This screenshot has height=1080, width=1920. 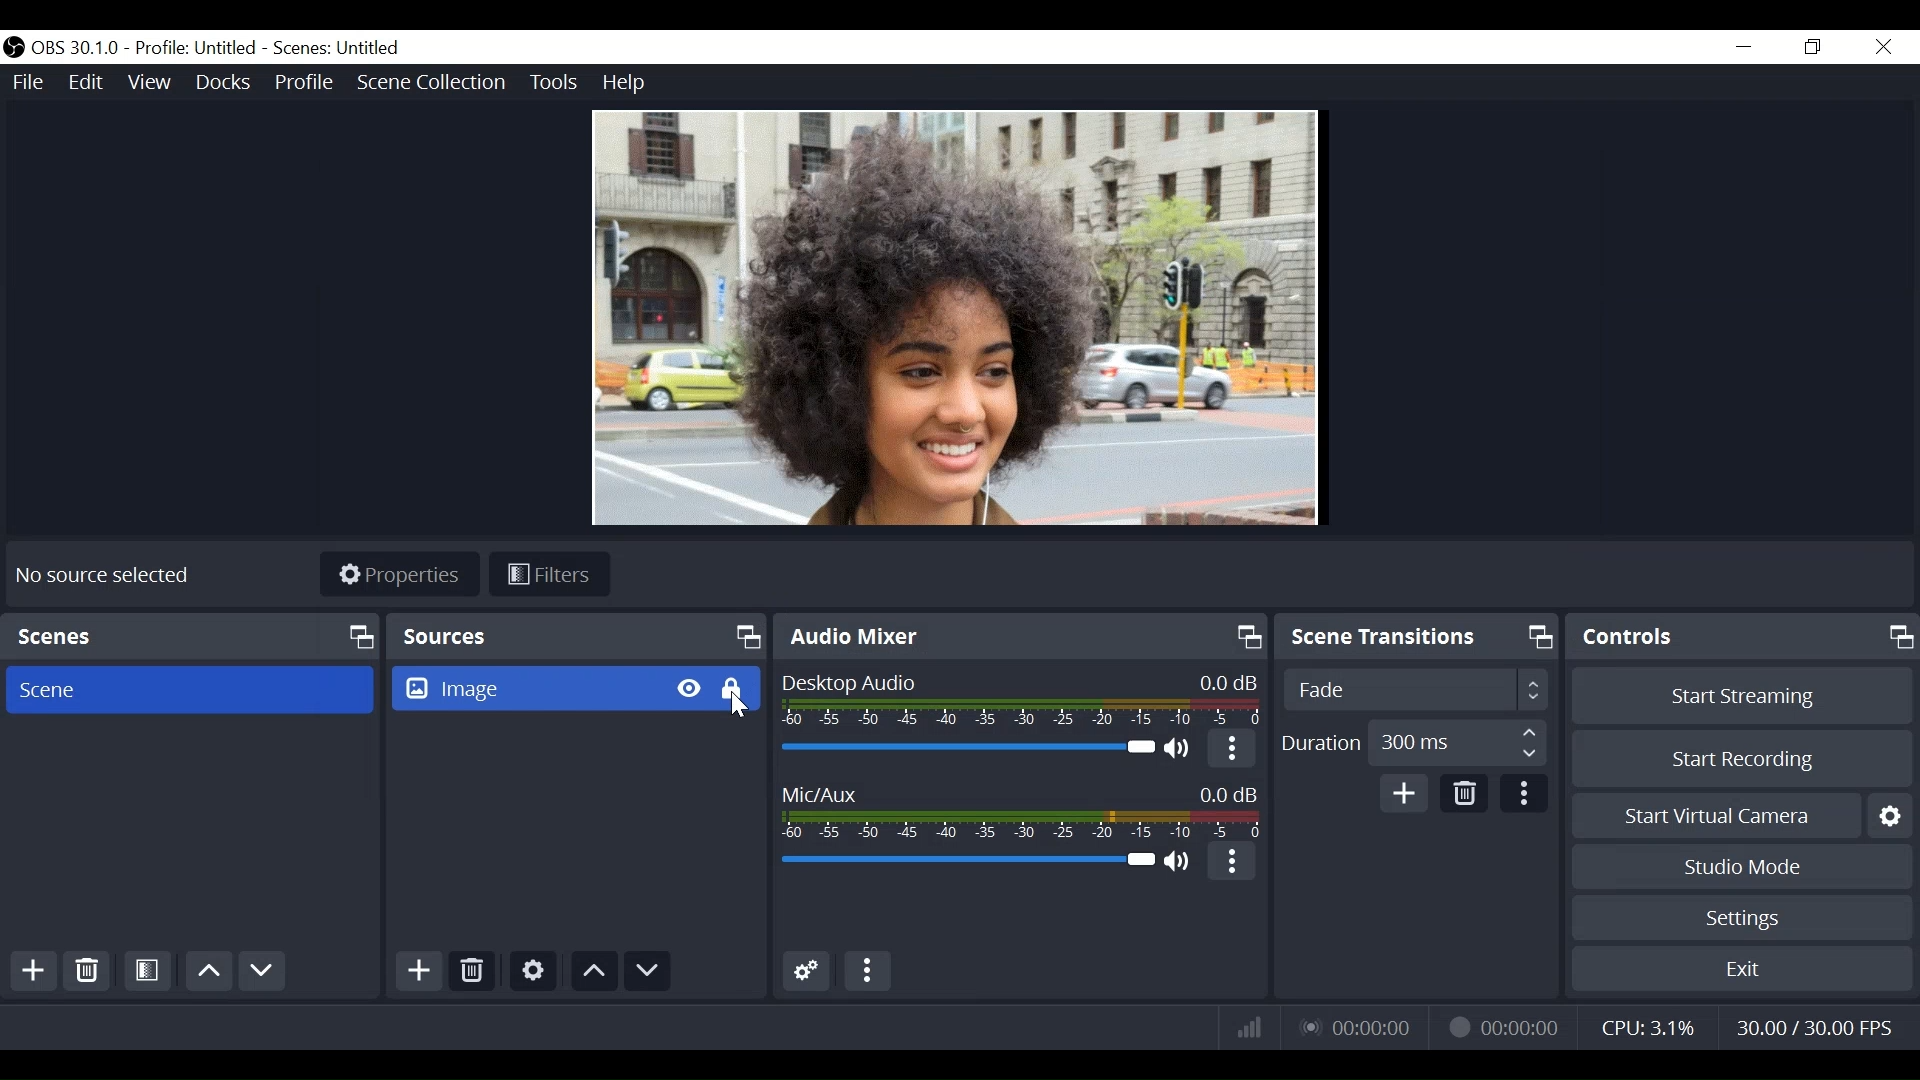 What do you see at coordinates (733, 689) in the screenshot?
I see `(un)lock ` at bounding box center [733, 689].